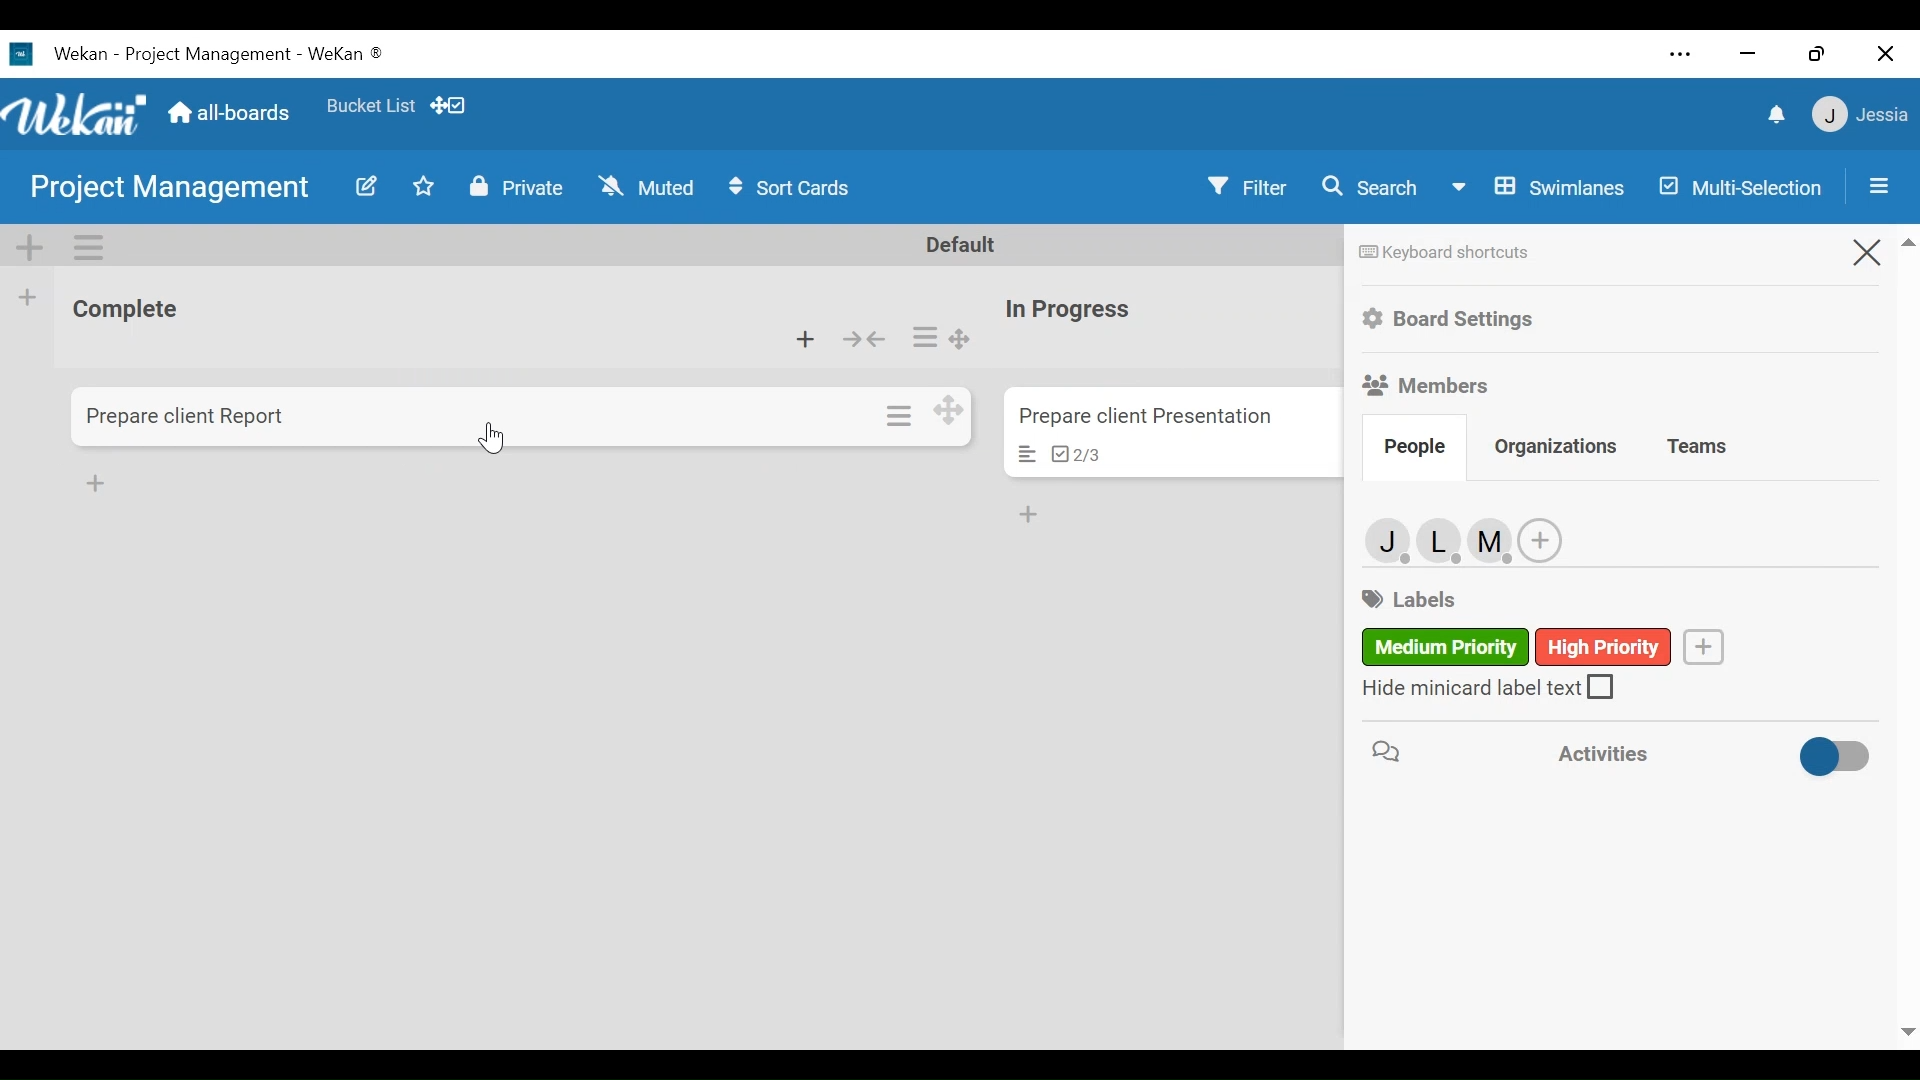 The width and height of the screenshot is (1920, 1080). Describe the element at coordinates (167, 186) in the screenshot. I see `Board Title` at that location.